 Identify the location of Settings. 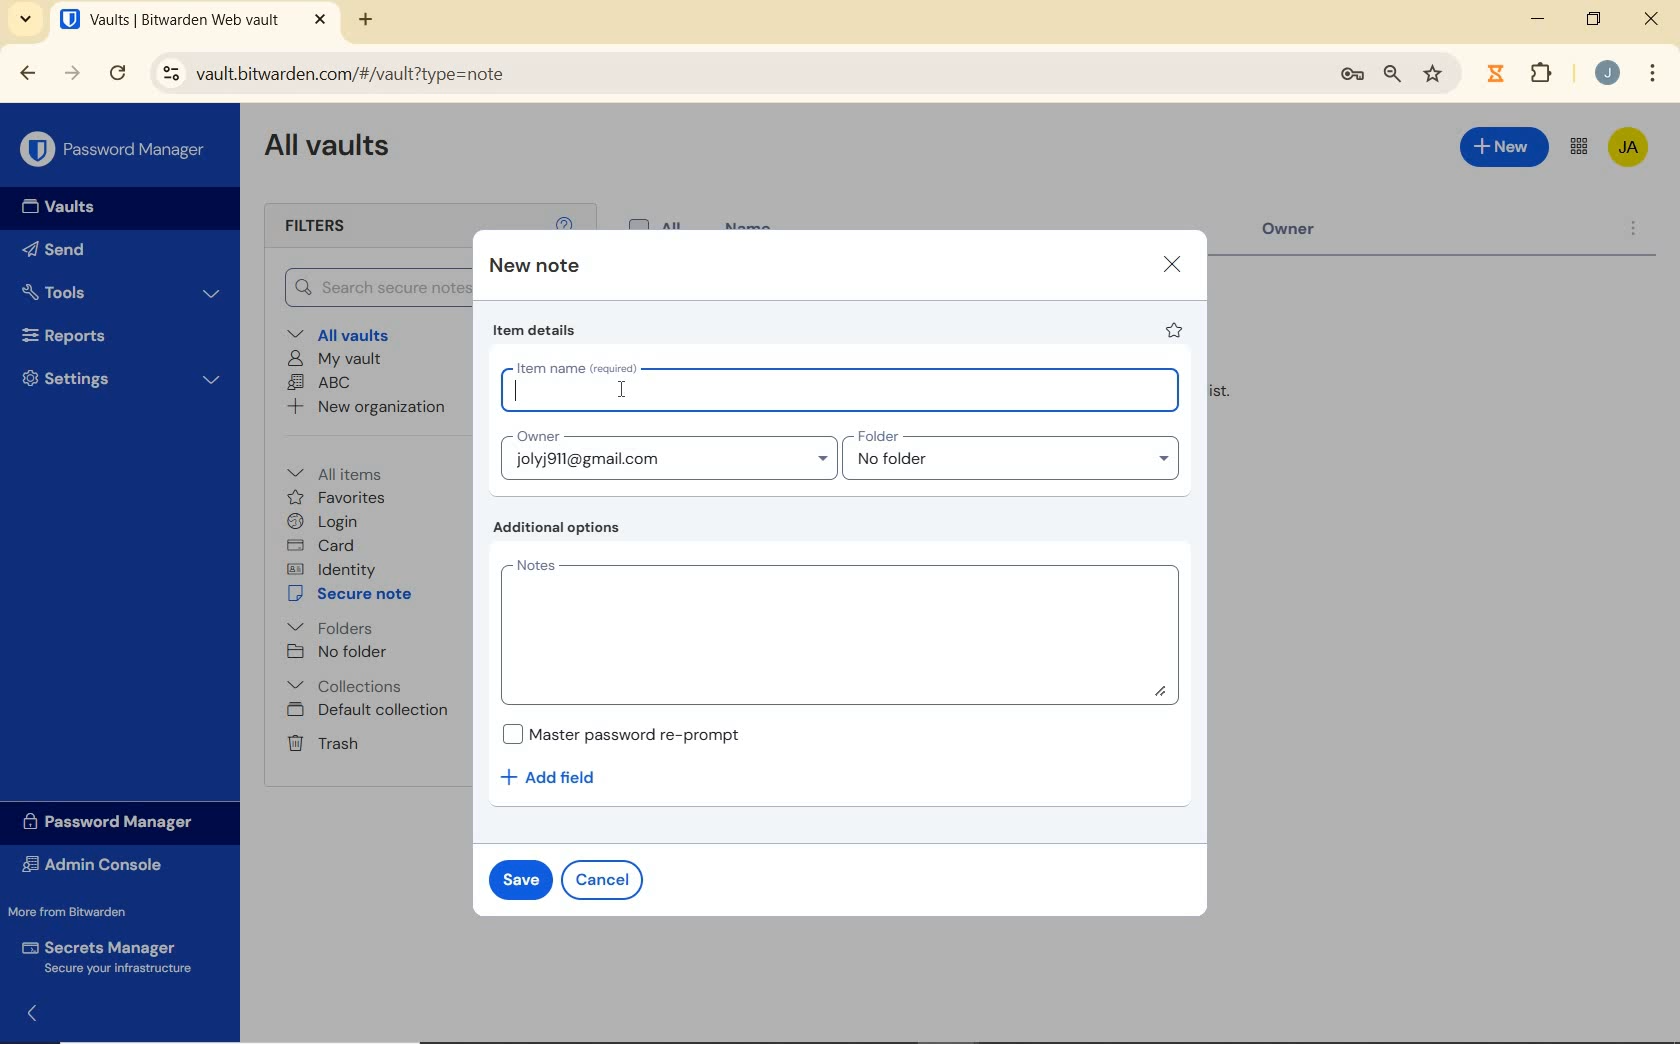
(119, 378).